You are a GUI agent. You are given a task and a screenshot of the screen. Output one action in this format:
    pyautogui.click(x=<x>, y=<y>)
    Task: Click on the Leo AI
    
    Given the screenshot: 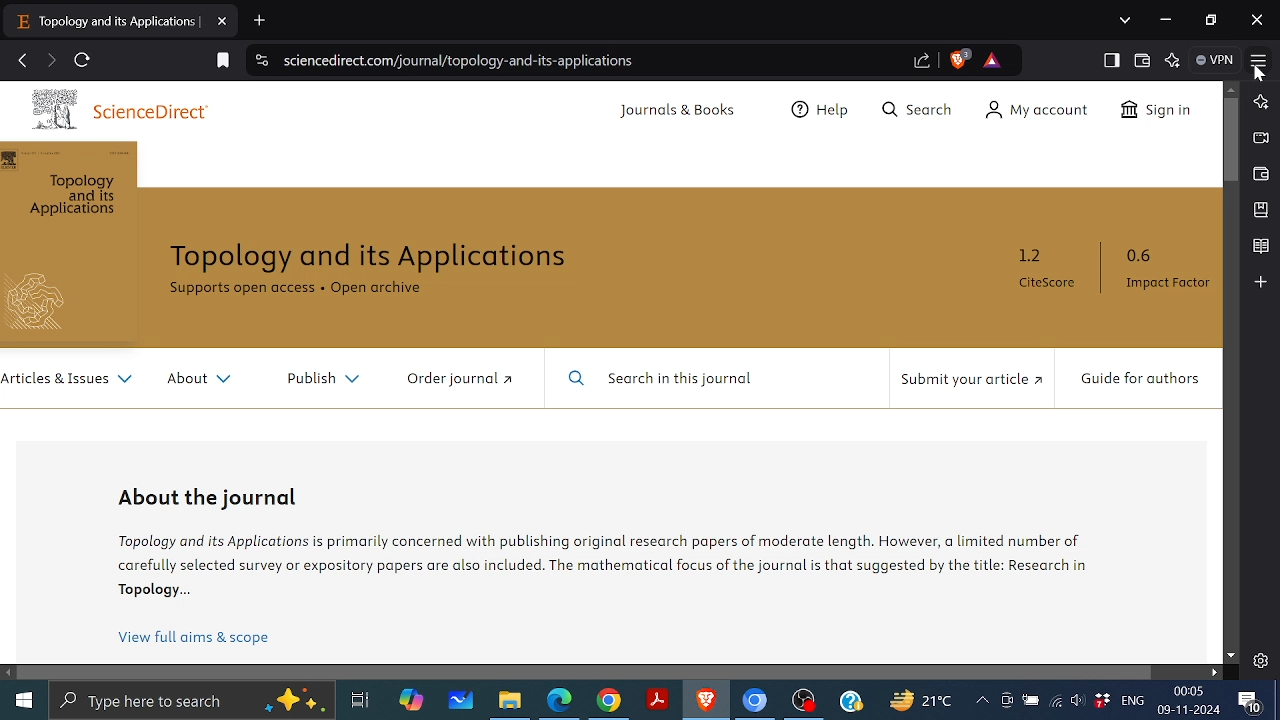 What is the action you would take?
    pyautogui.click(x=1174, y=60)
    